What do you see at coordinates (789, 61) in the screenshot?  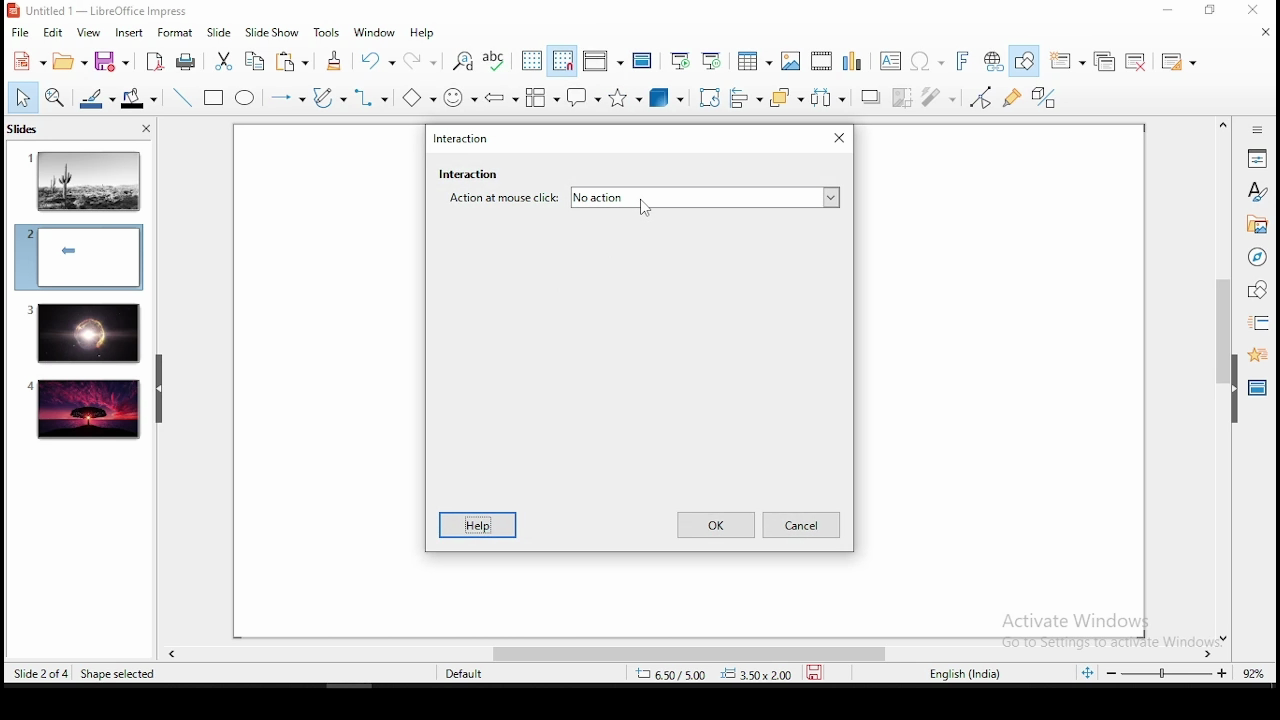 I see `images` at bounding box center [789, 61].